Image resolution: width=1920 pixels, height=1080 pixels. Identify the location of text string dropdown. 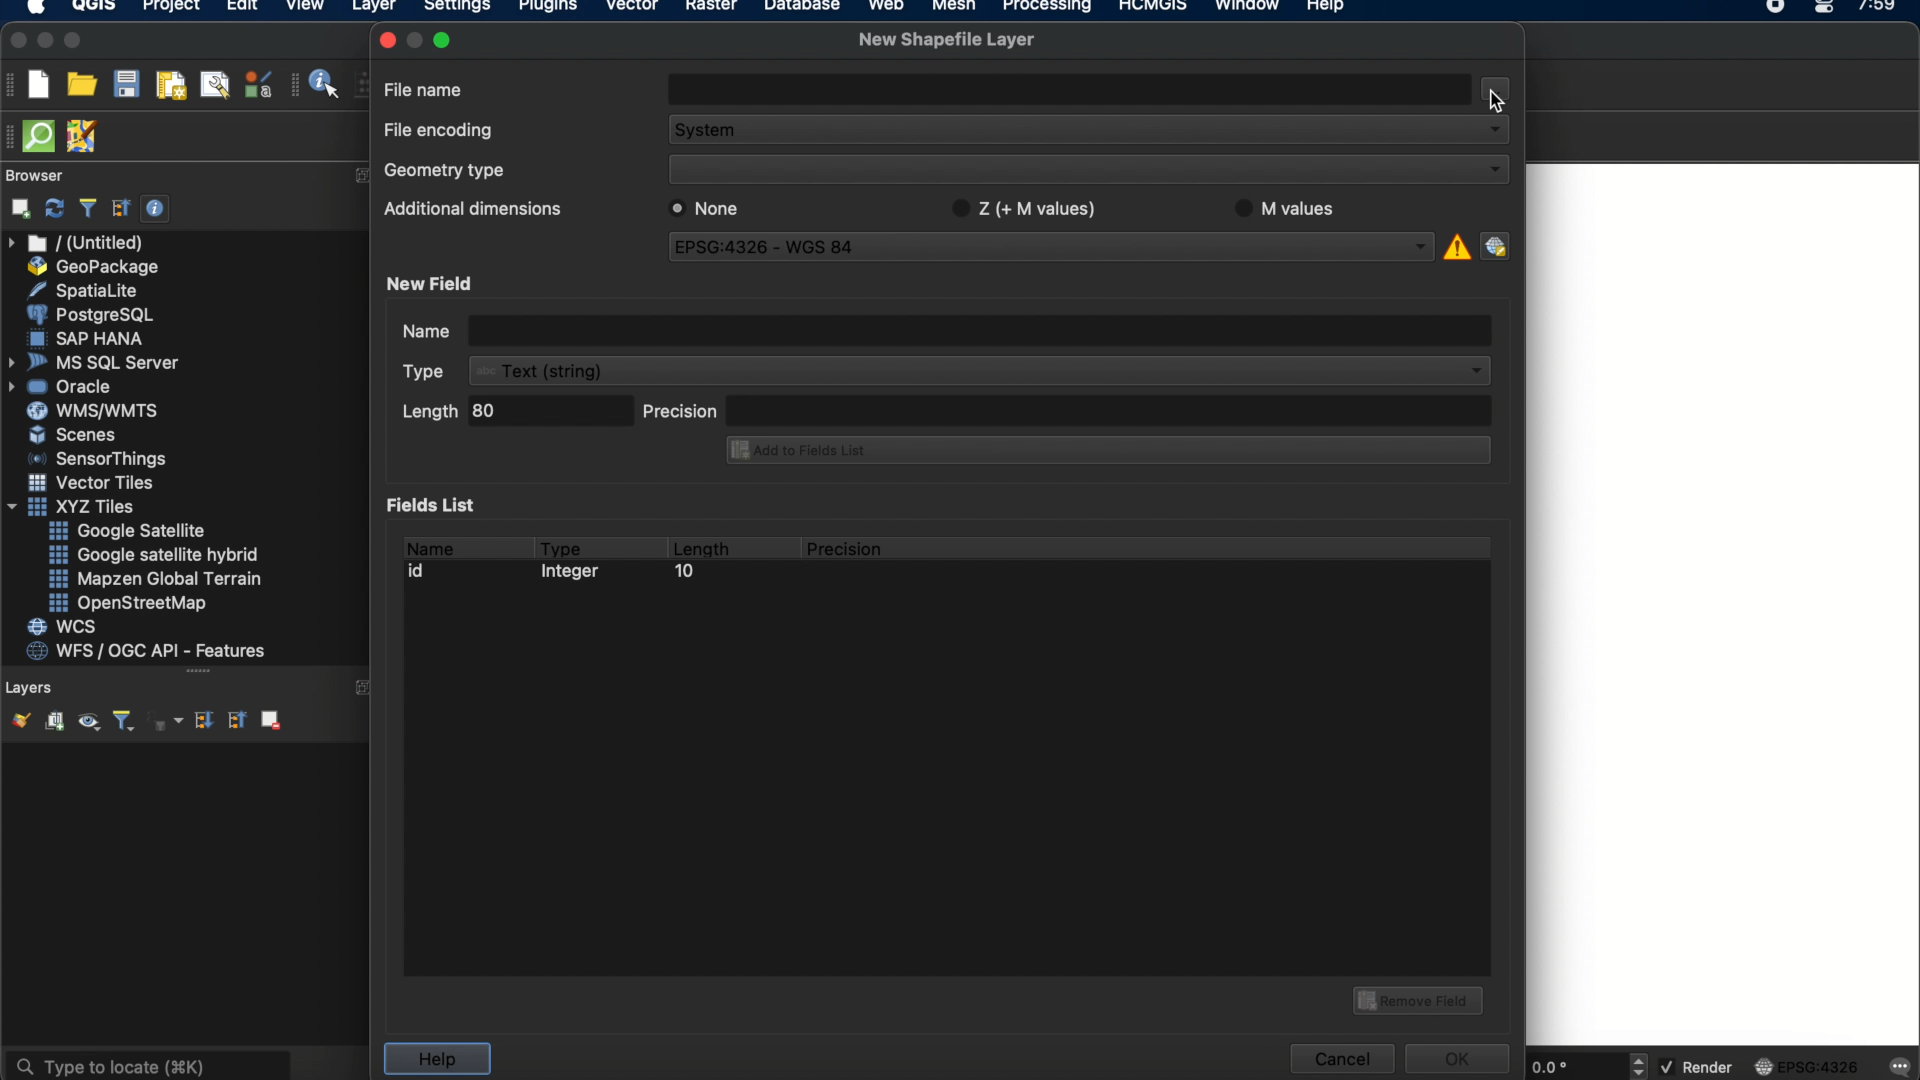
(980, 371).